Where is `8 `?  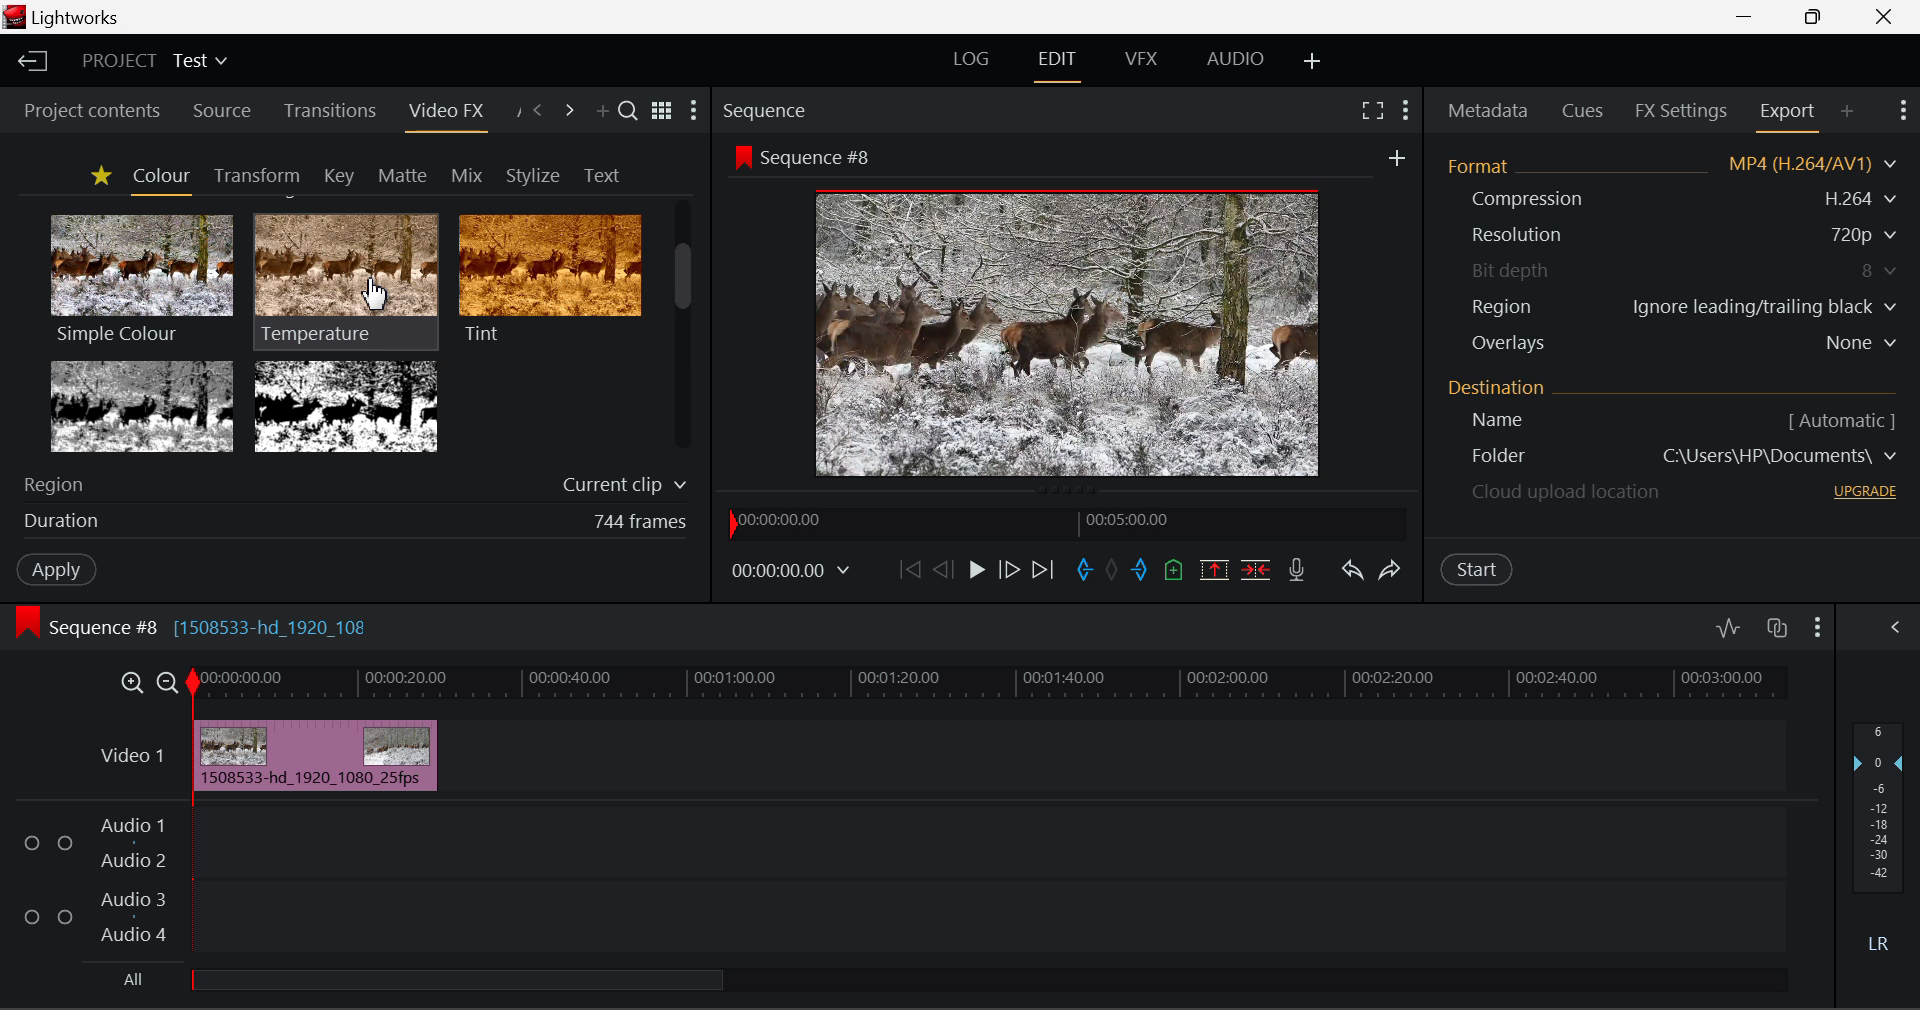
8  is located at coordinates (1881, 271).